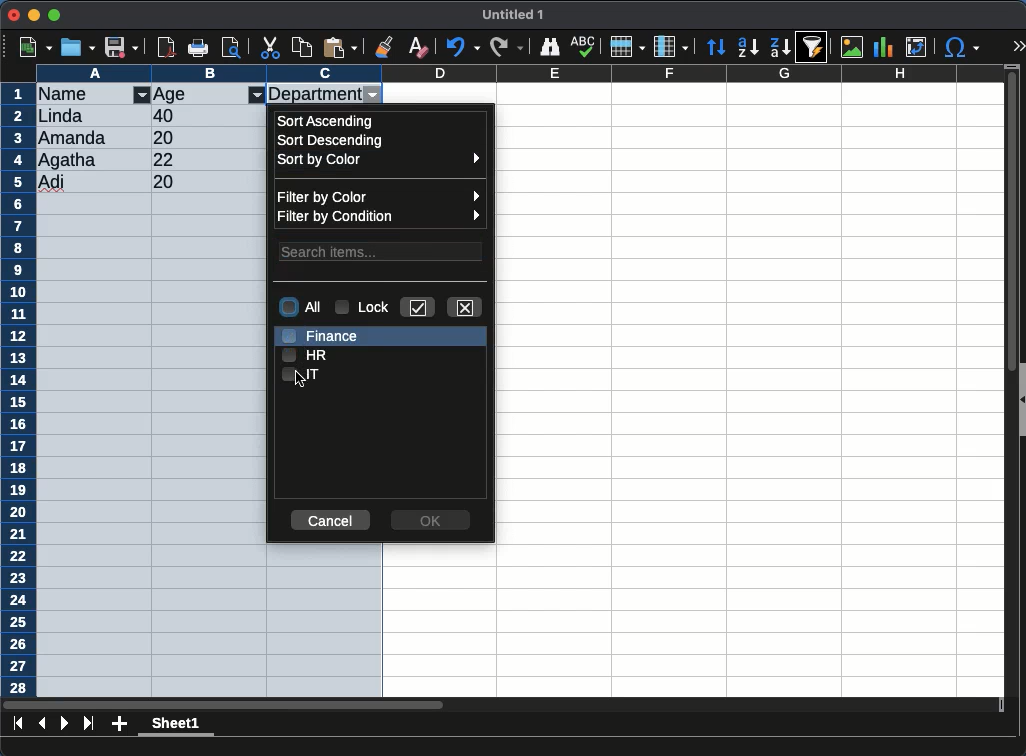 The image size is (1026, 756). Describe the element at coordinates (432, 517) in the screenshot. I see `ok` at that location.